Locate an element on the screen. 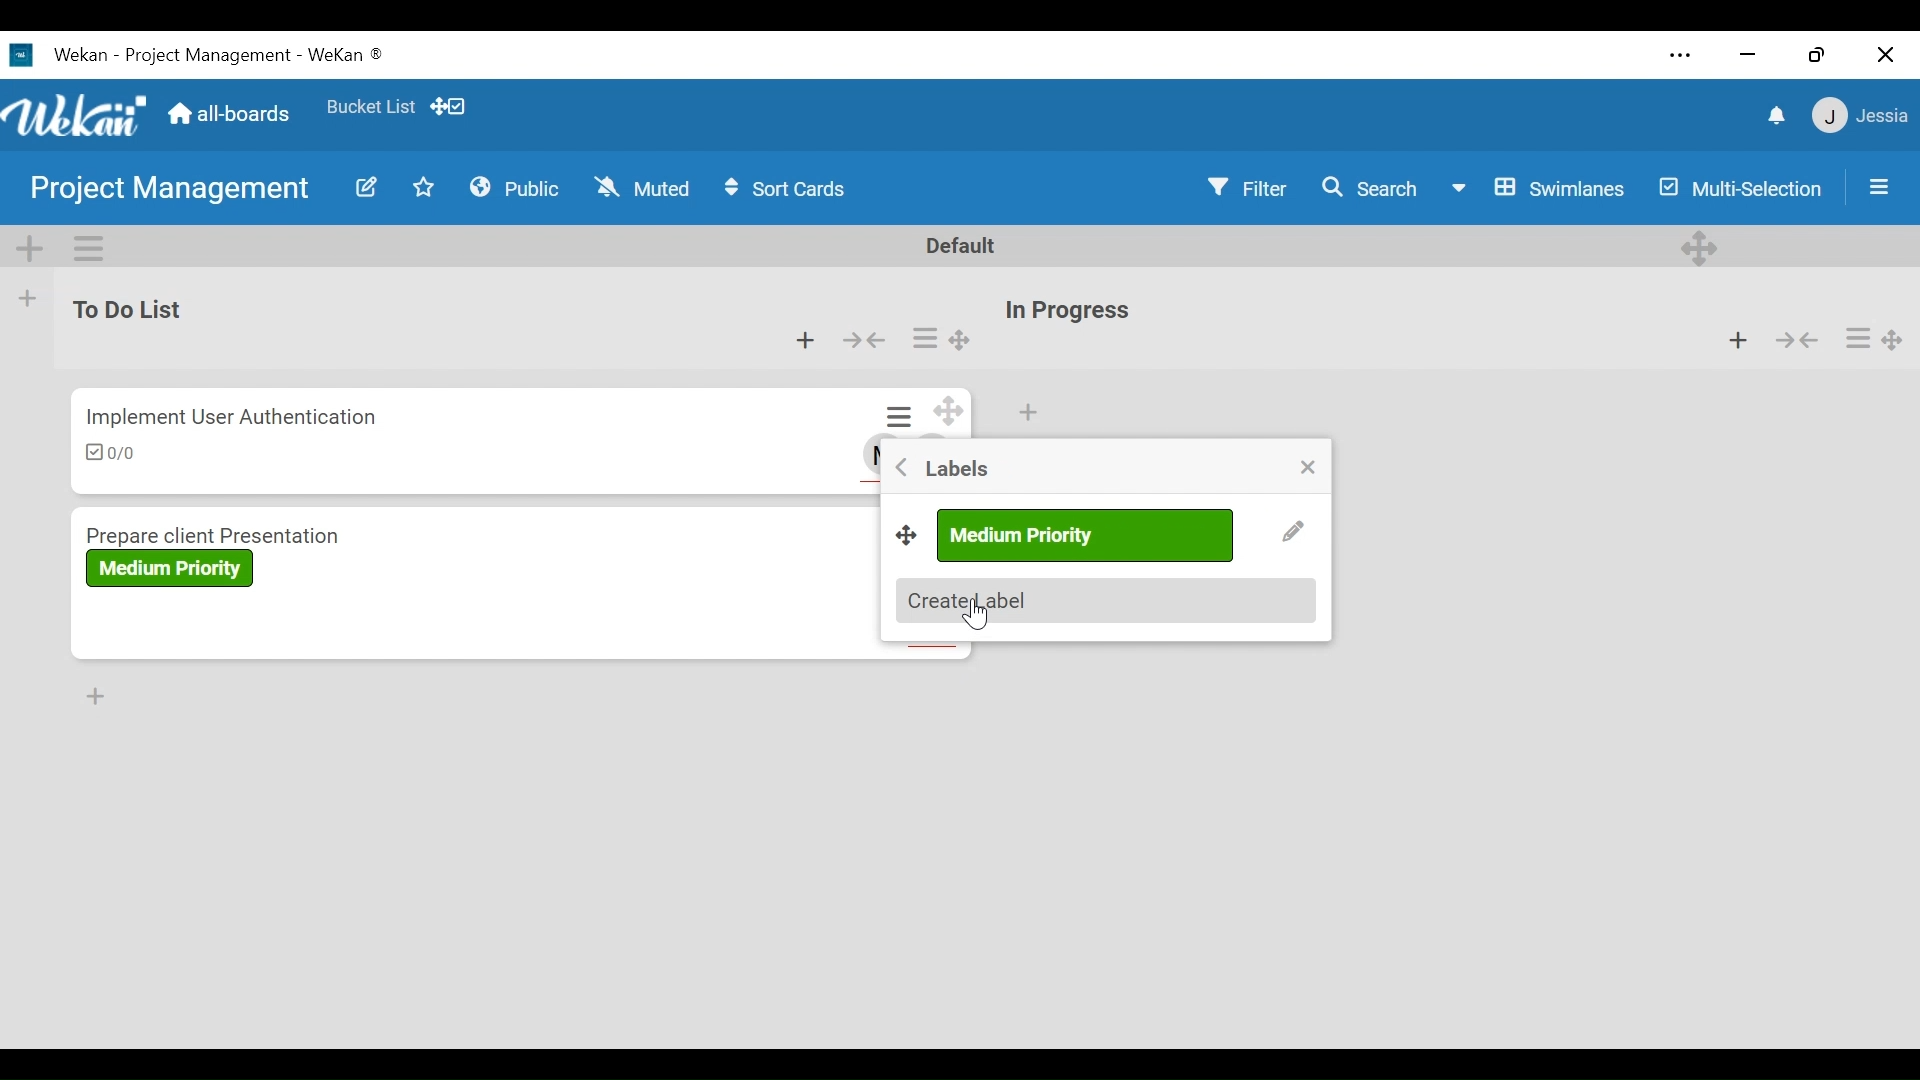 This screenshot has width=1920, height=1080. label is located at coordinates (1085, 535).